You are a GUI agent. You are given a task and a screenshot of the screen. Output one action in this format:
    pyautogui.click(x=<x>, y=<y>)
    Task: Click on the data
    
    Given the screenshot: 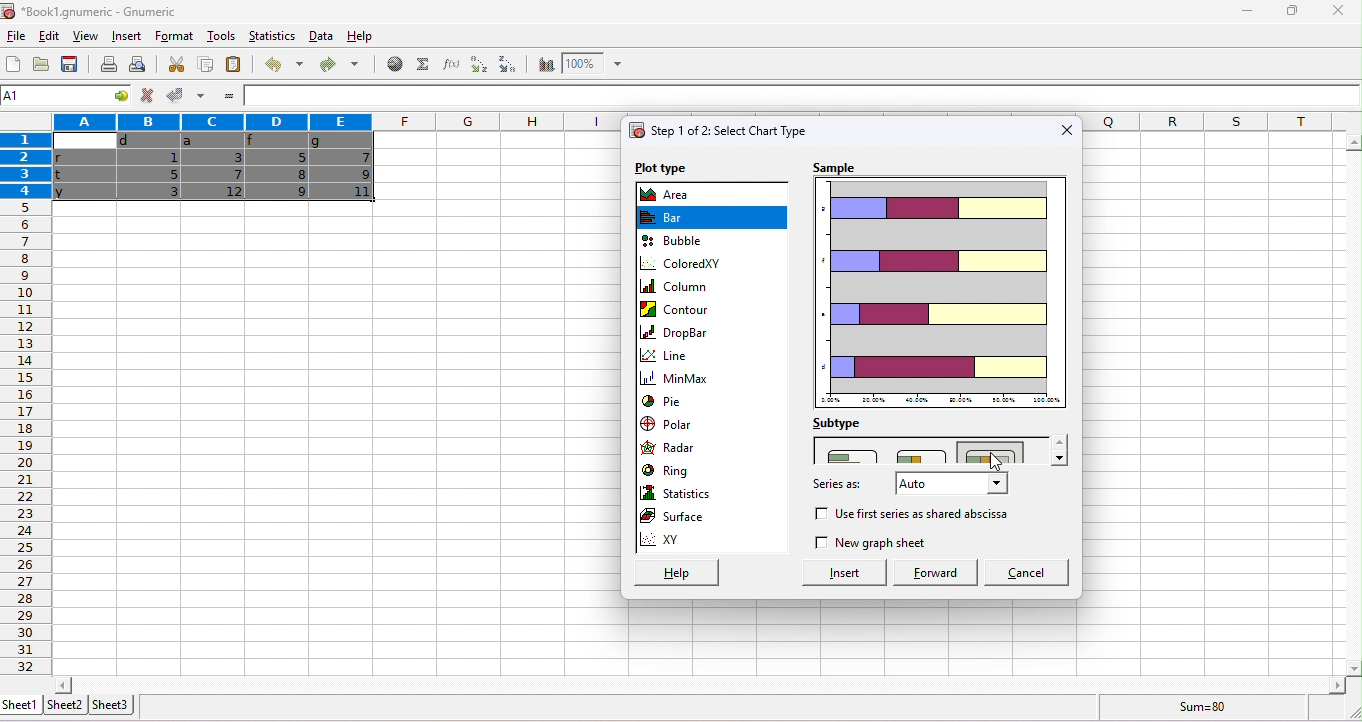 What is the action you would take?
    pyautogui.click(x=320, y=36)
    